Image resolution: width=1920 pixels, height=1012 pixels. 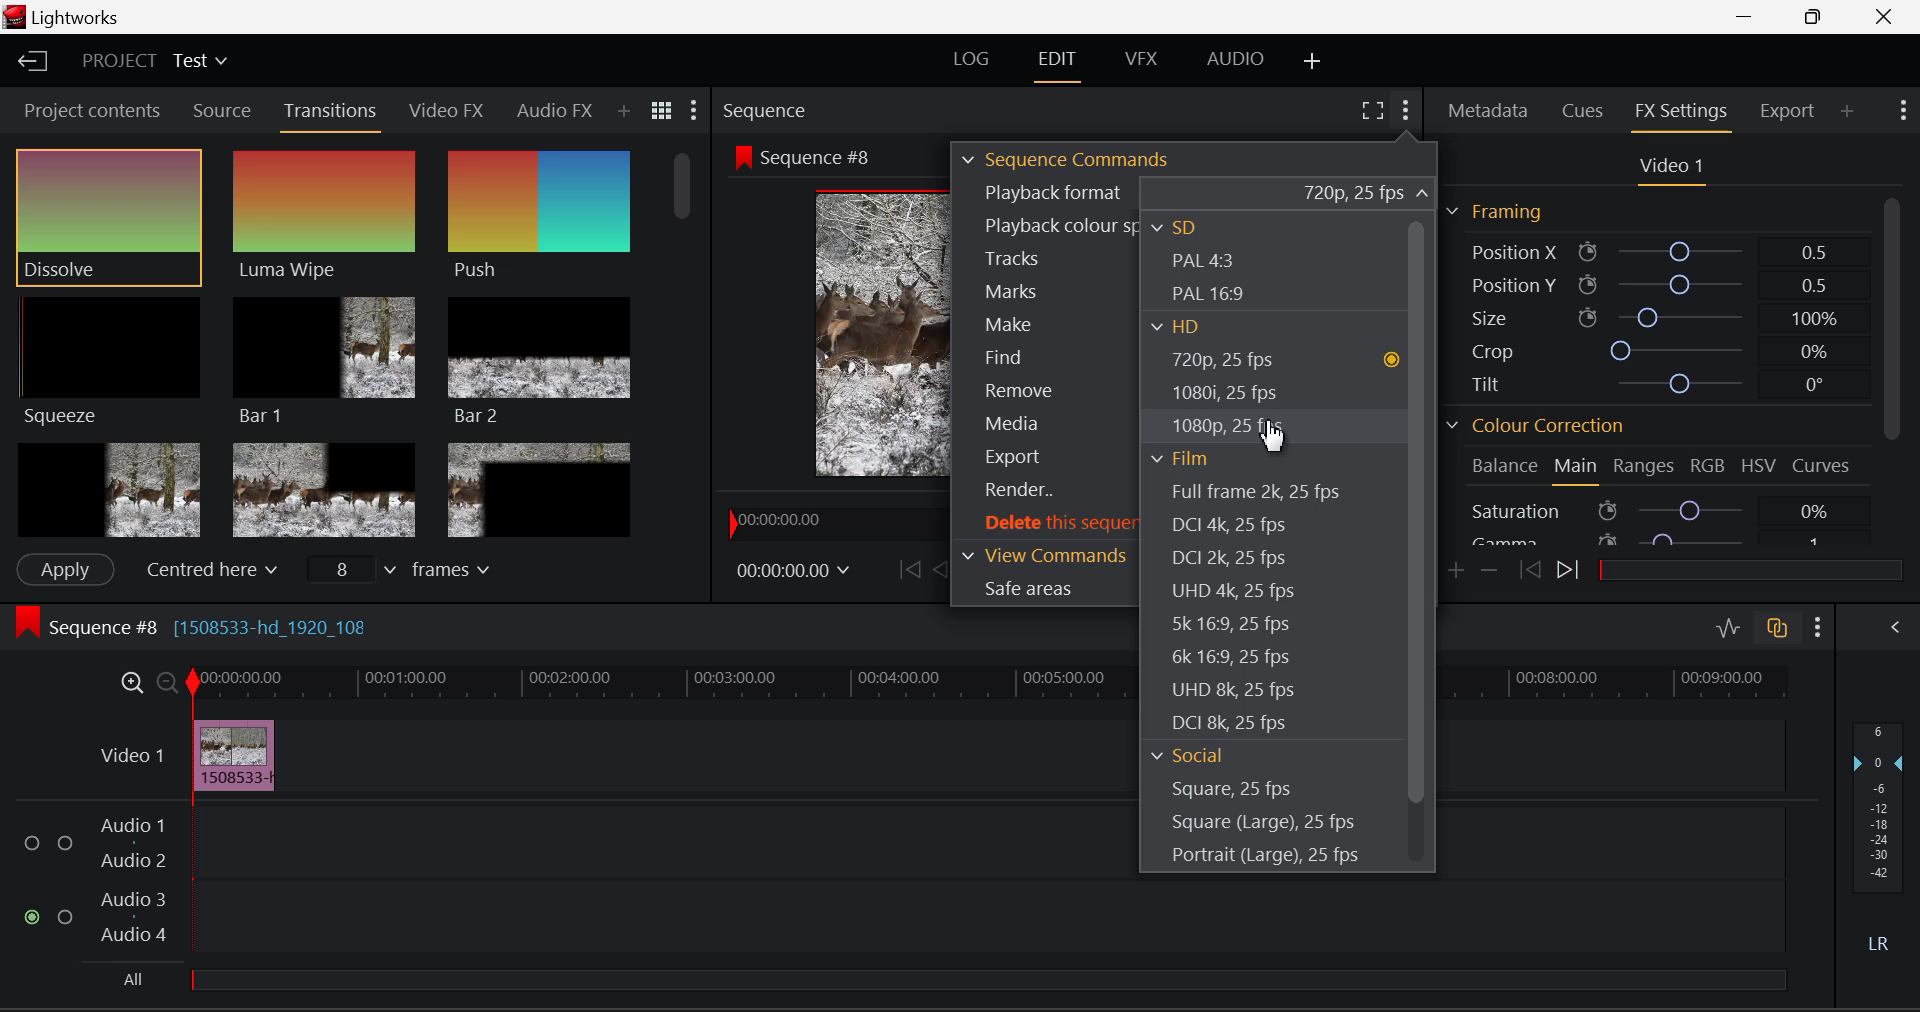 I want to click on Cursor on Playback Format, so click(x=1193, y=193).